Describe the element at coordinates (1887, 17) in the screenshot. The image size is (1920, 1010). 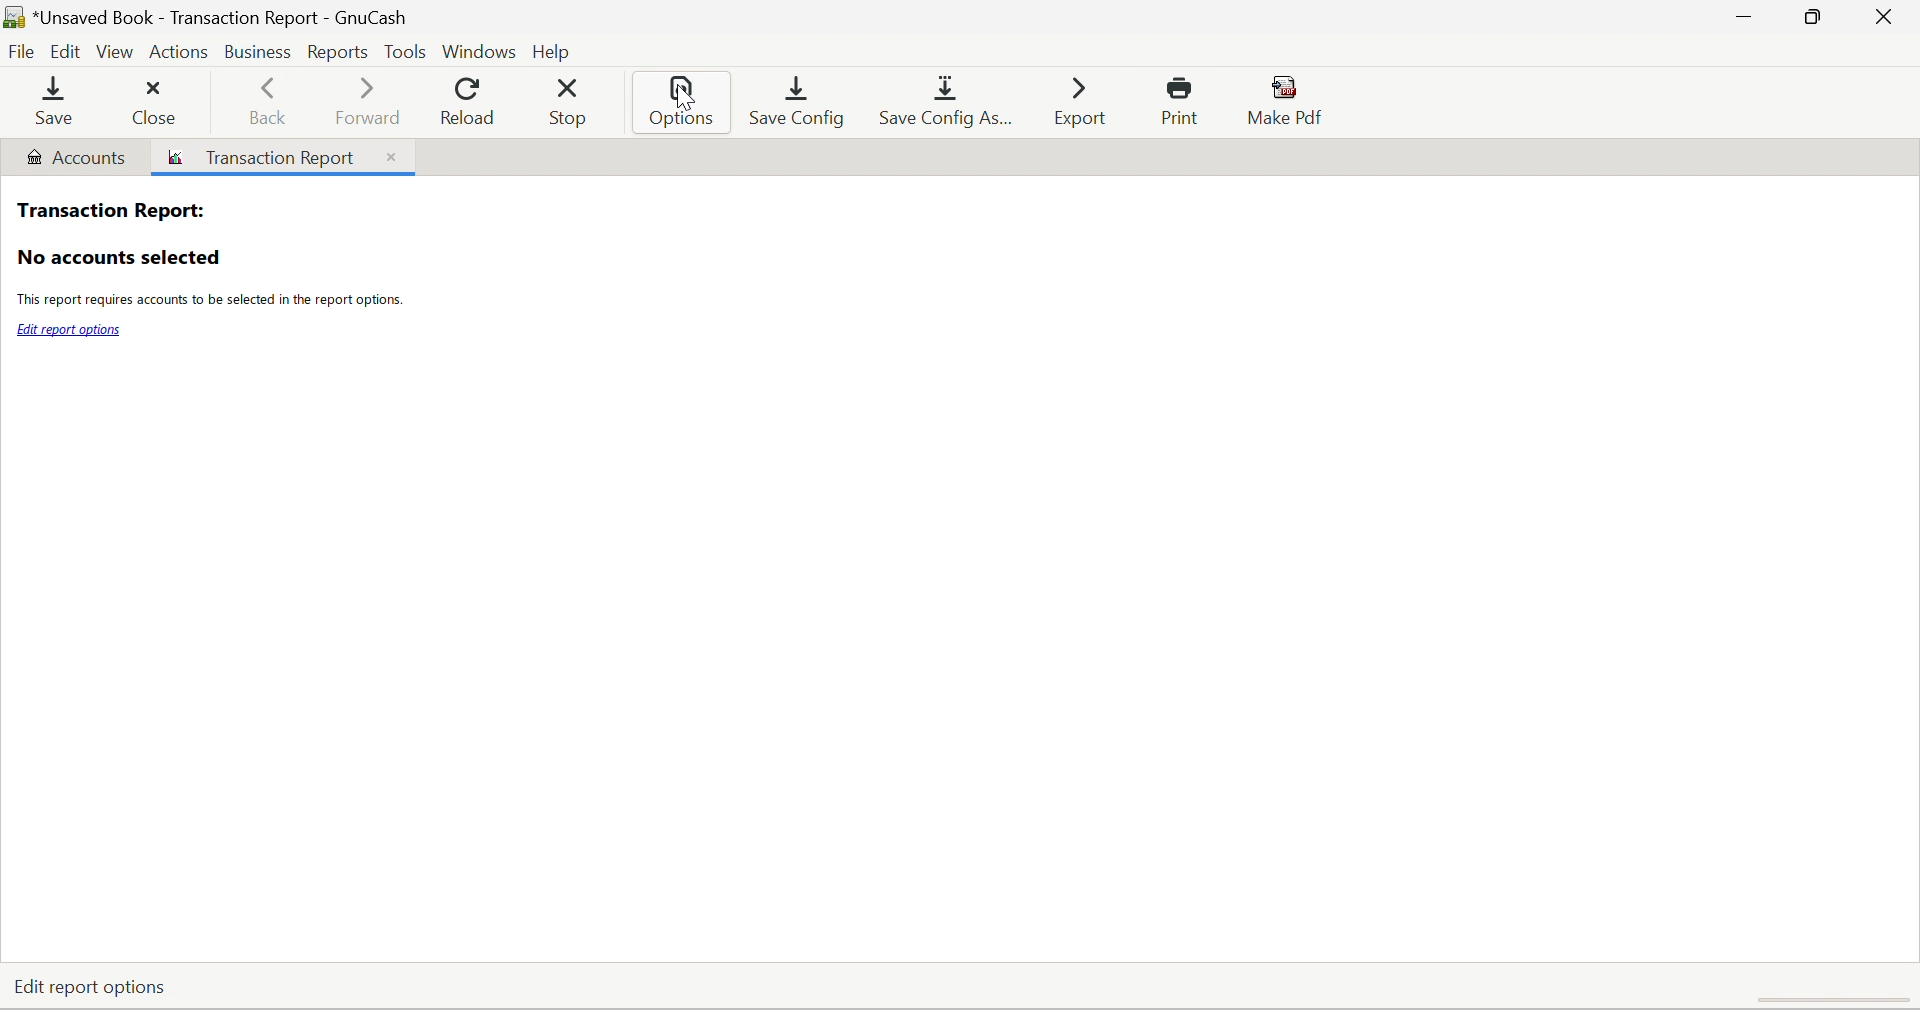
I see `Close` at that location.